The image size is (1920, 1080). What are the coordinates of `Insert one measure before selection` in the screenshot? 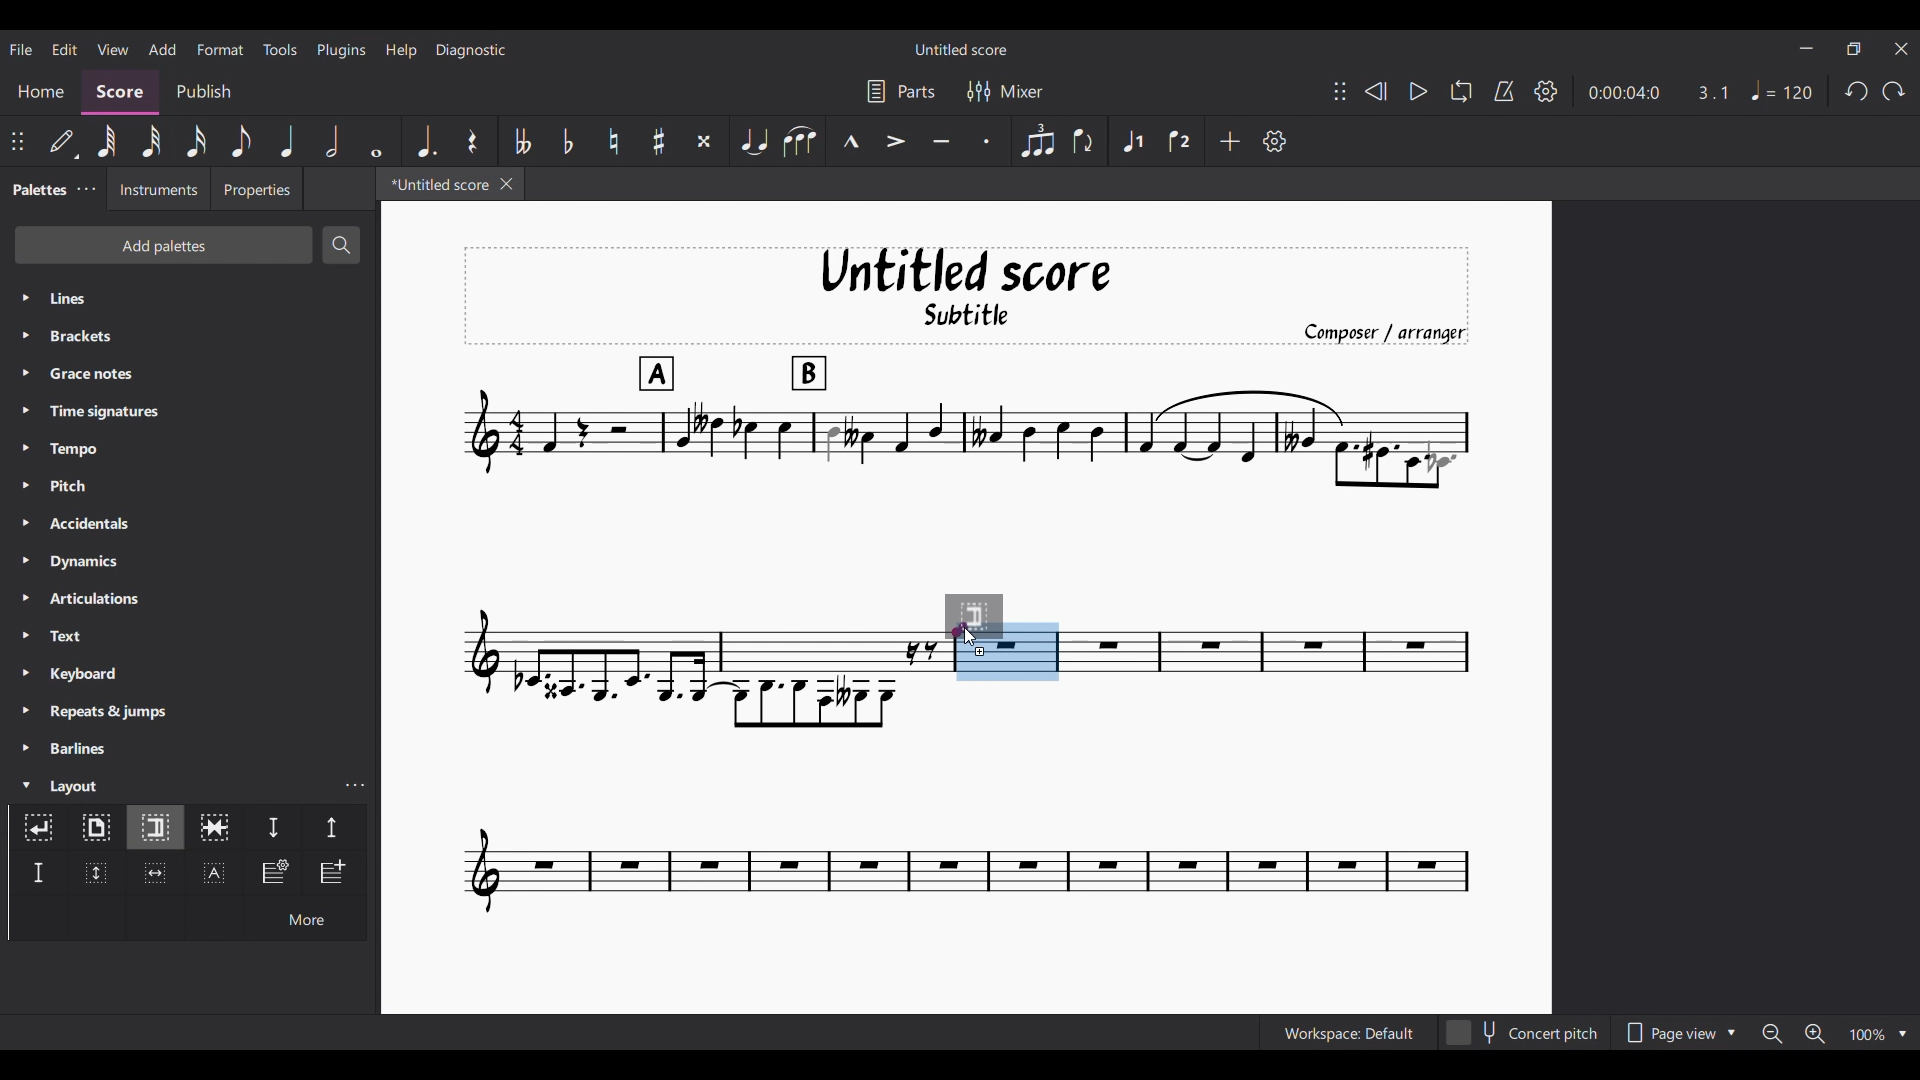 It's located at (334, 873).